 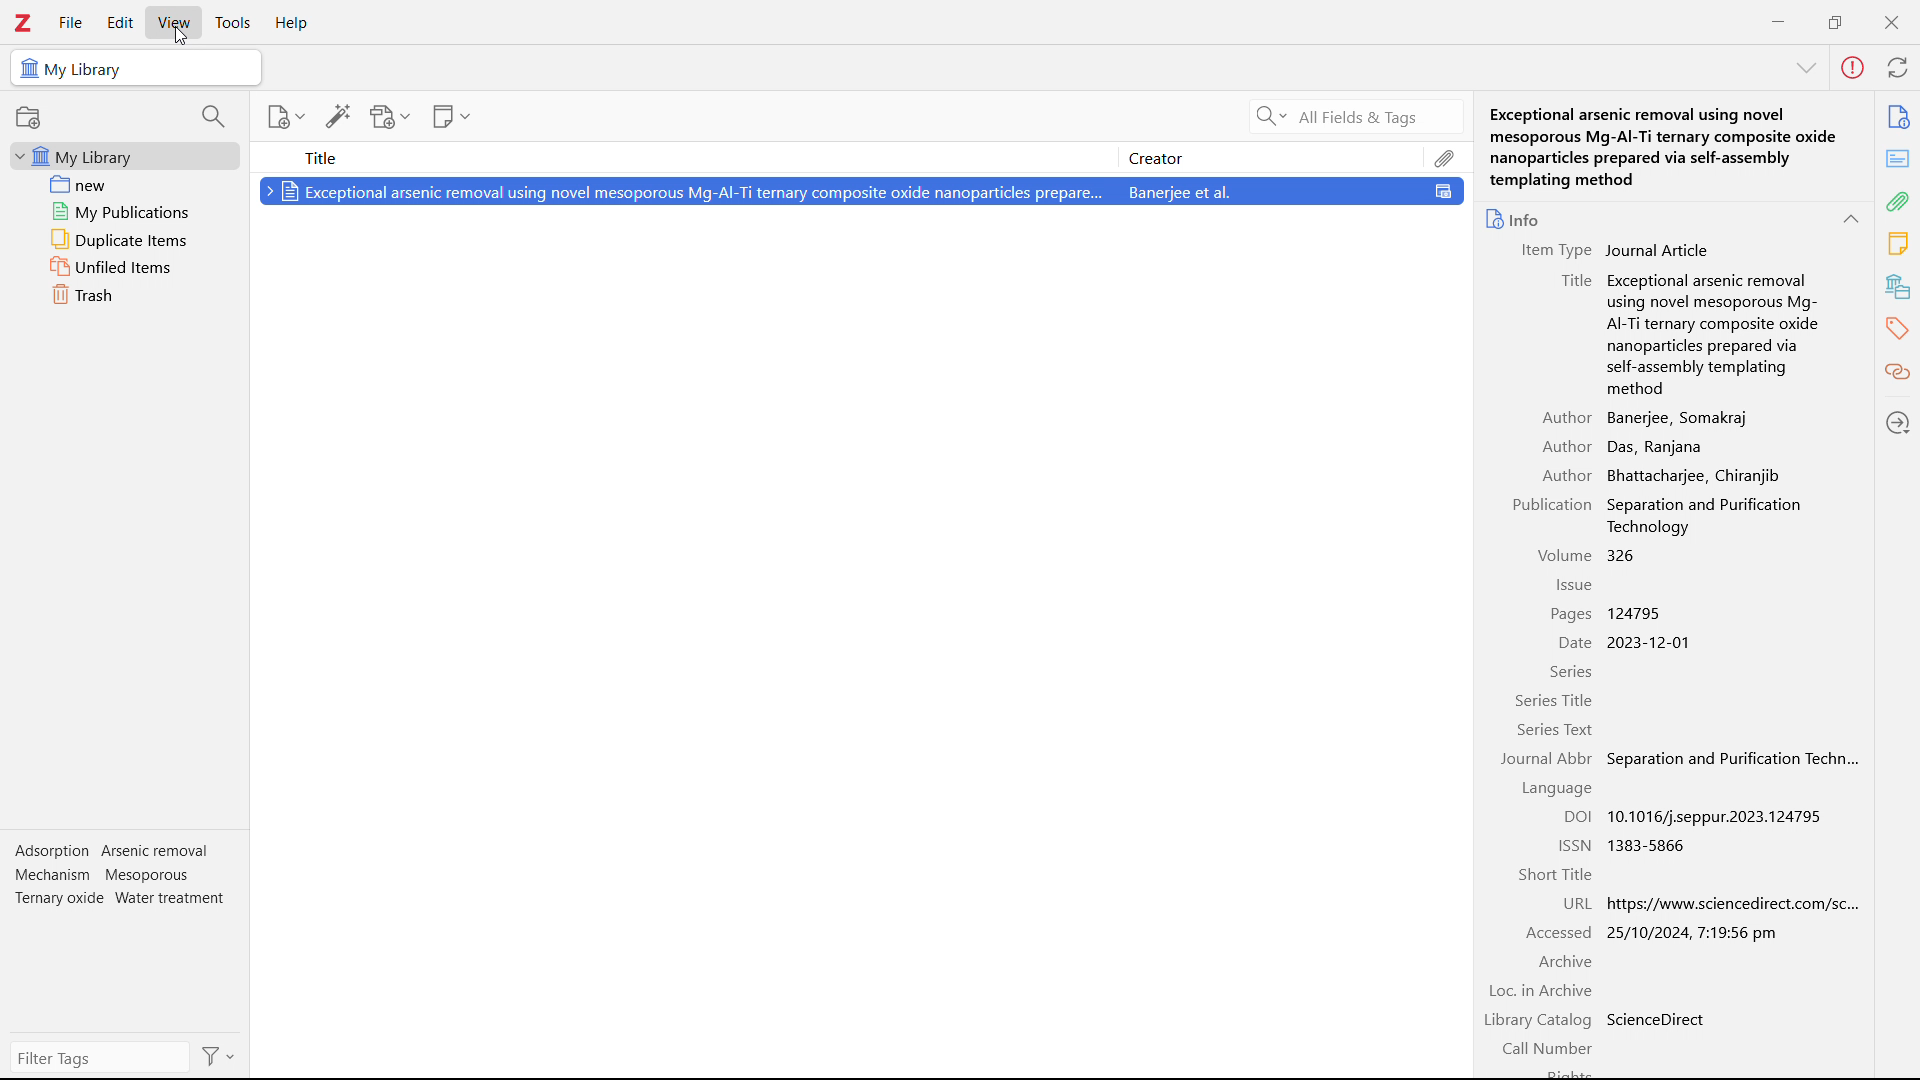 I want to click on tools, so click(x=233, y=23).